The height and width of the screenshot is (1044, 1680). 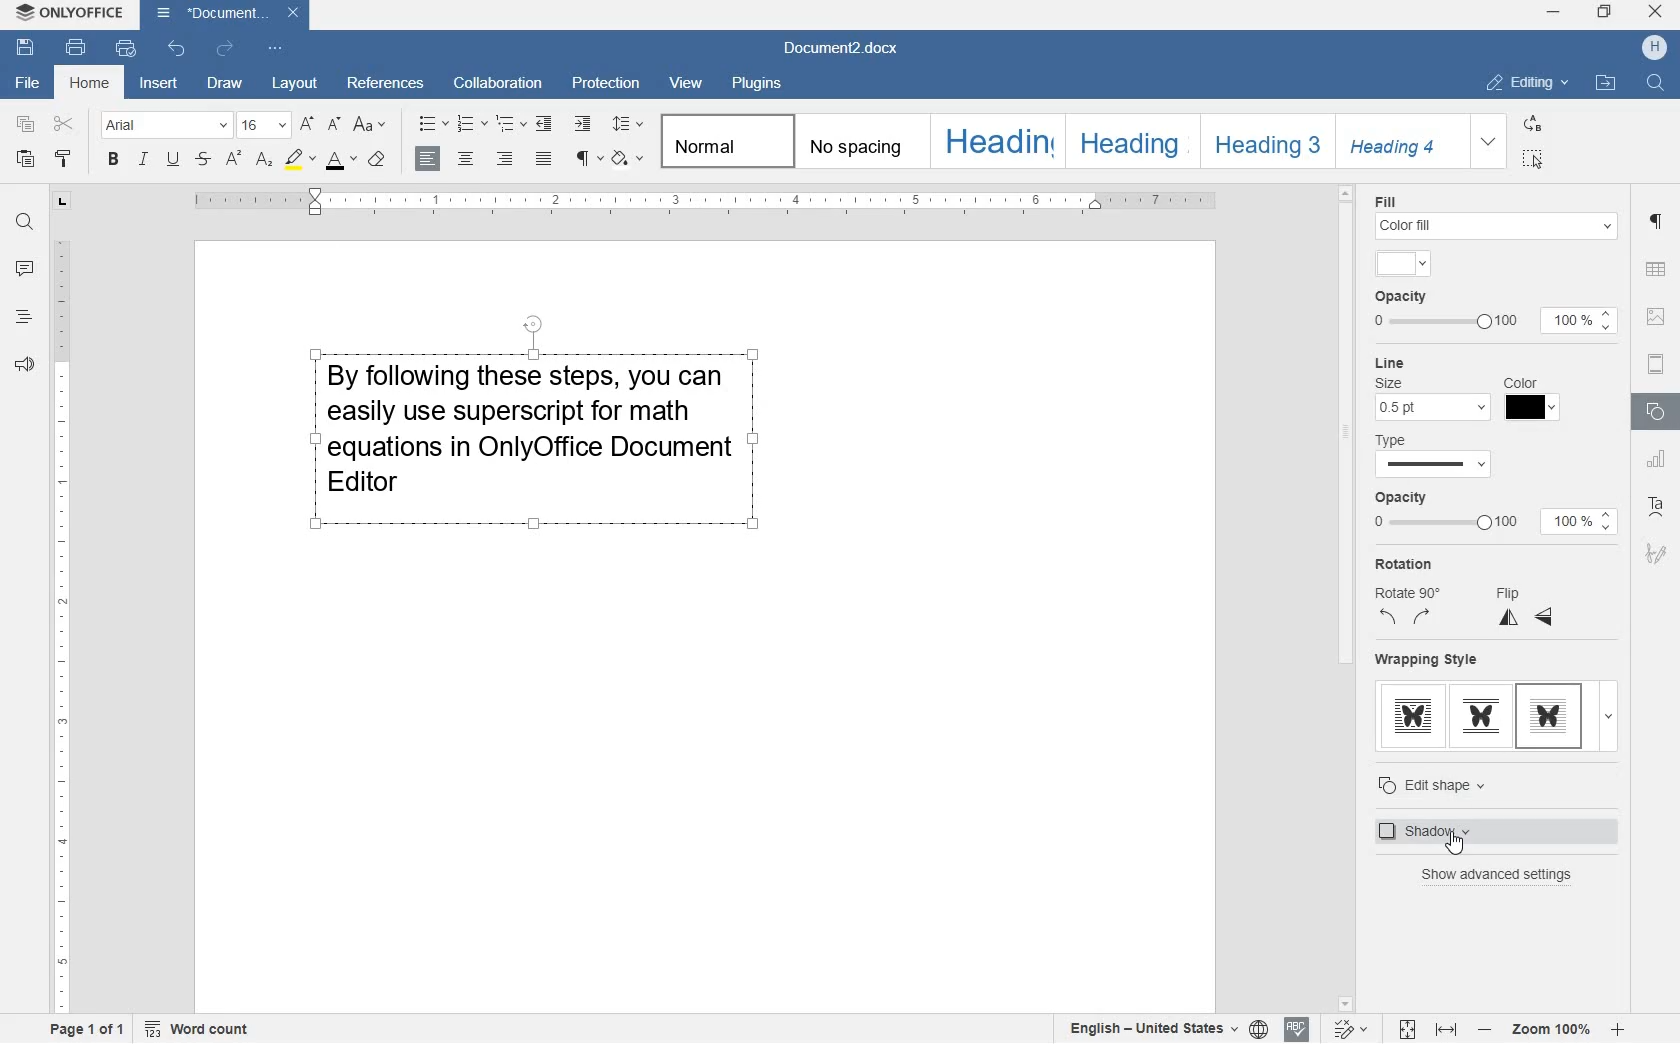 What do you see at coordinates (295, 84) in the screenshot?
I see `layout` at bounding box center [295, 84].